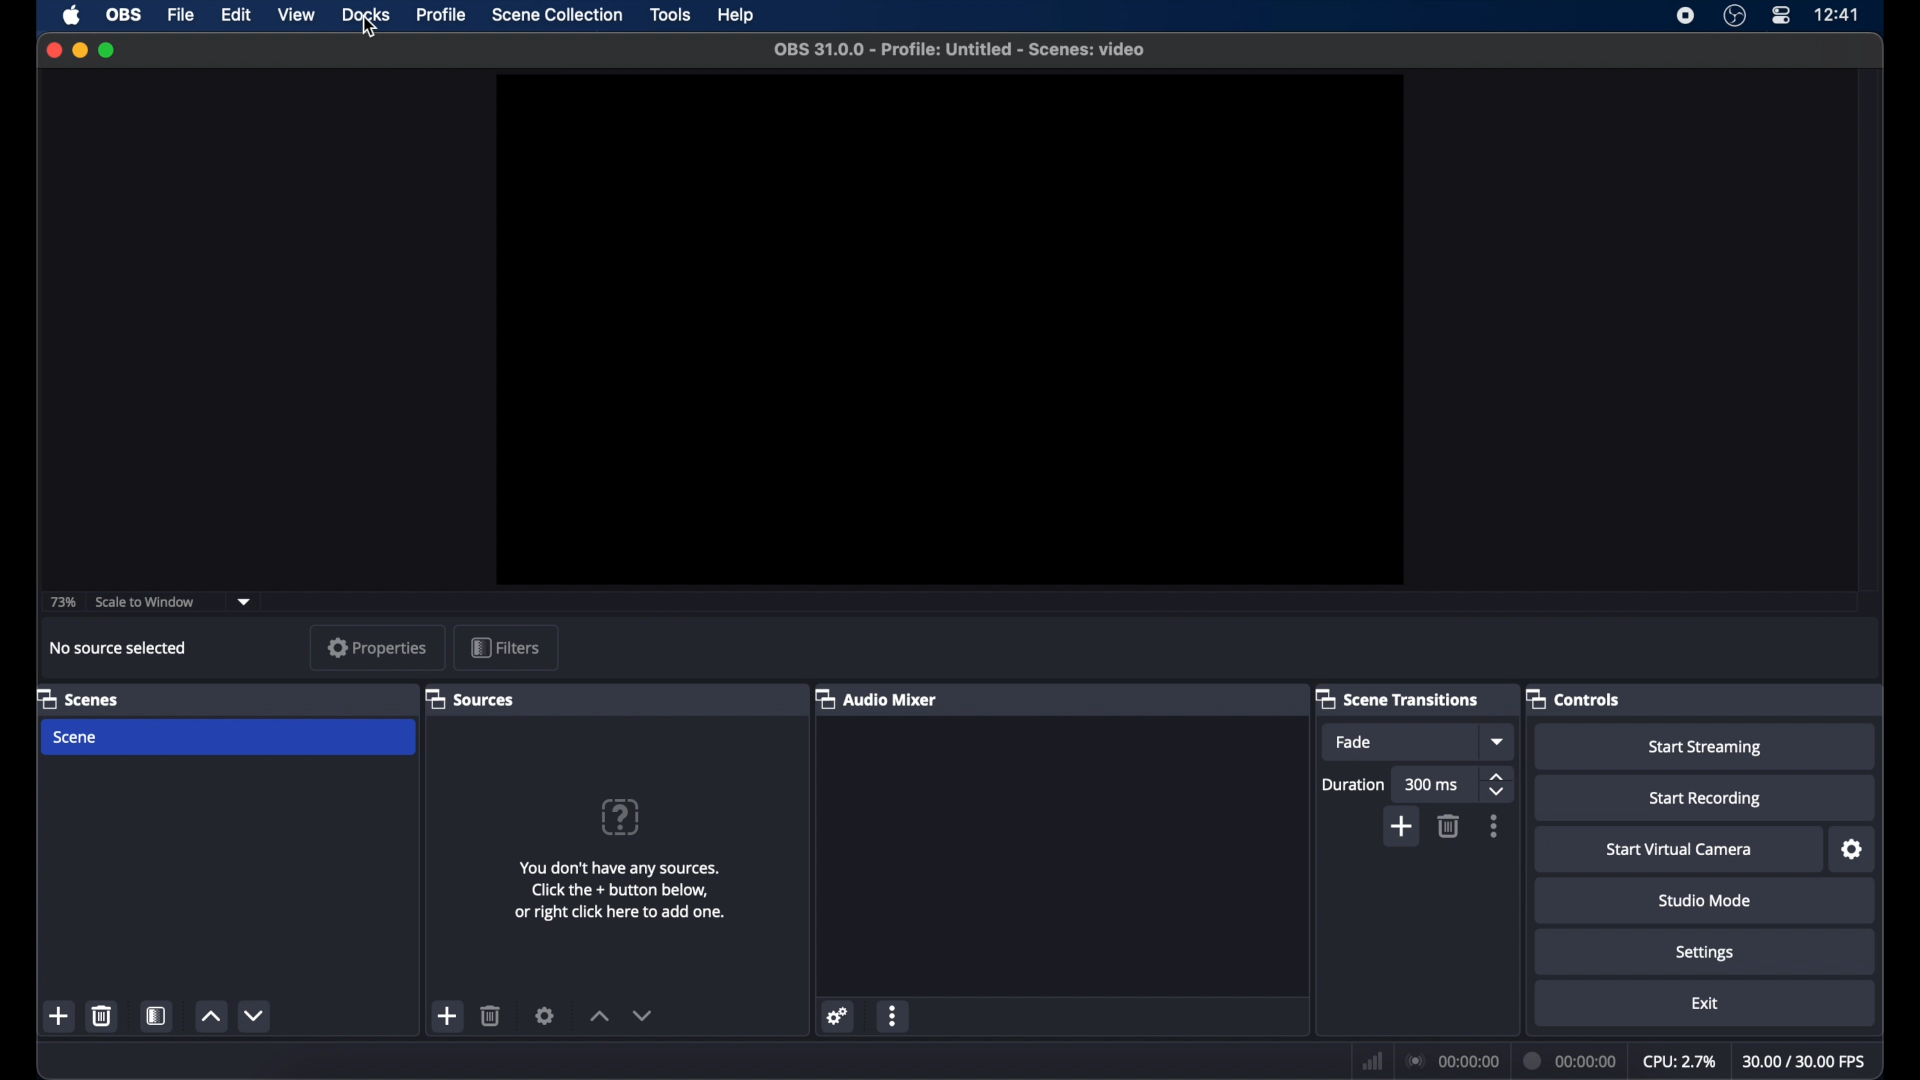 The image size is (1920, 1080). I want to click on docks, so click(366, 14).